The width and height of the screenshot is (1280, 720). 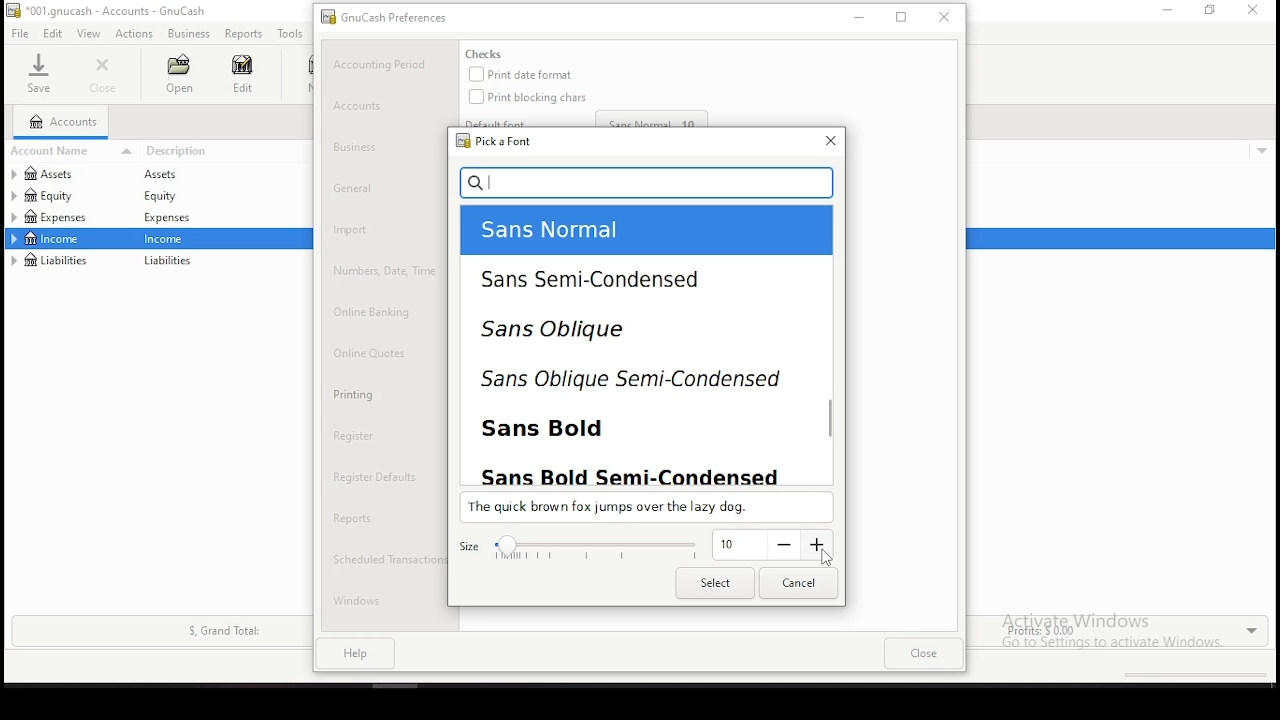 I want to click on business, so click(x=189, y=33).